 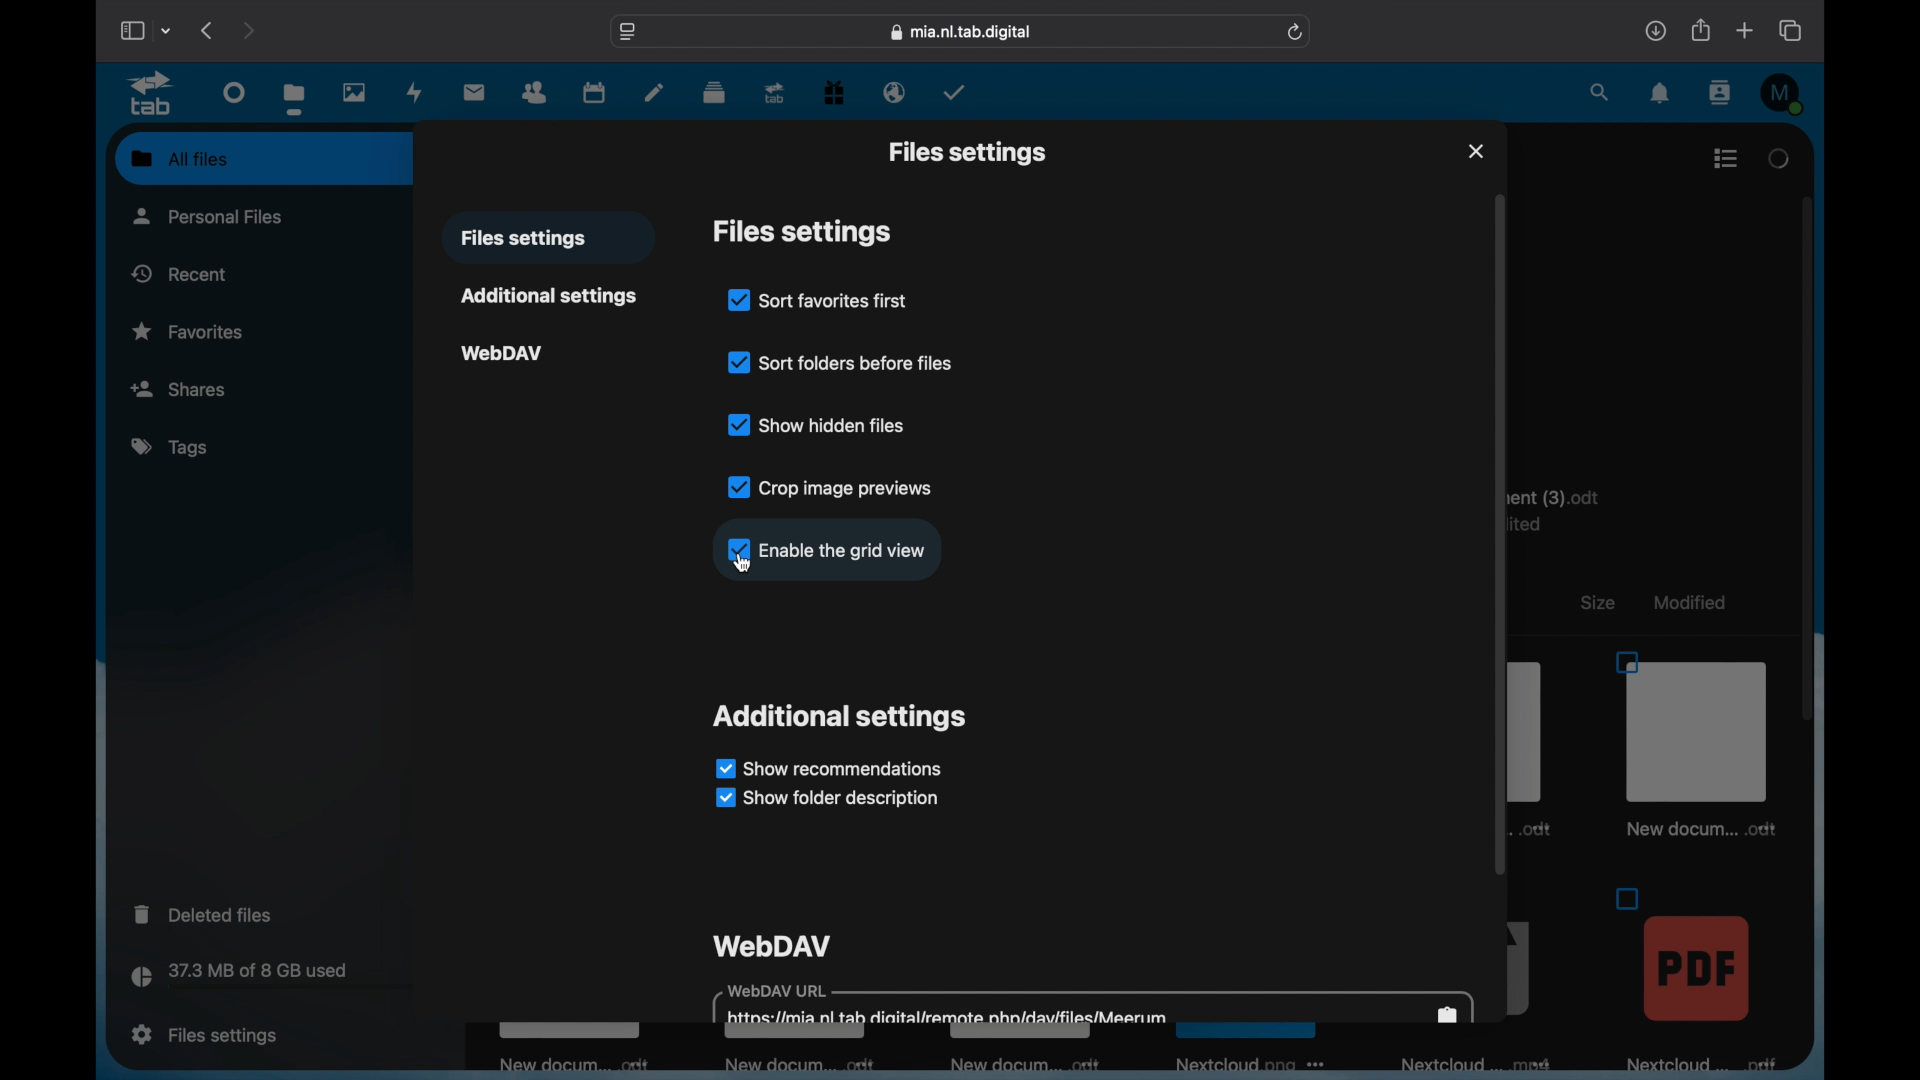 What do you see at coordinates (1722, 92) in the screenshot?
I see `contacts` at bounding box center [1722, 92].